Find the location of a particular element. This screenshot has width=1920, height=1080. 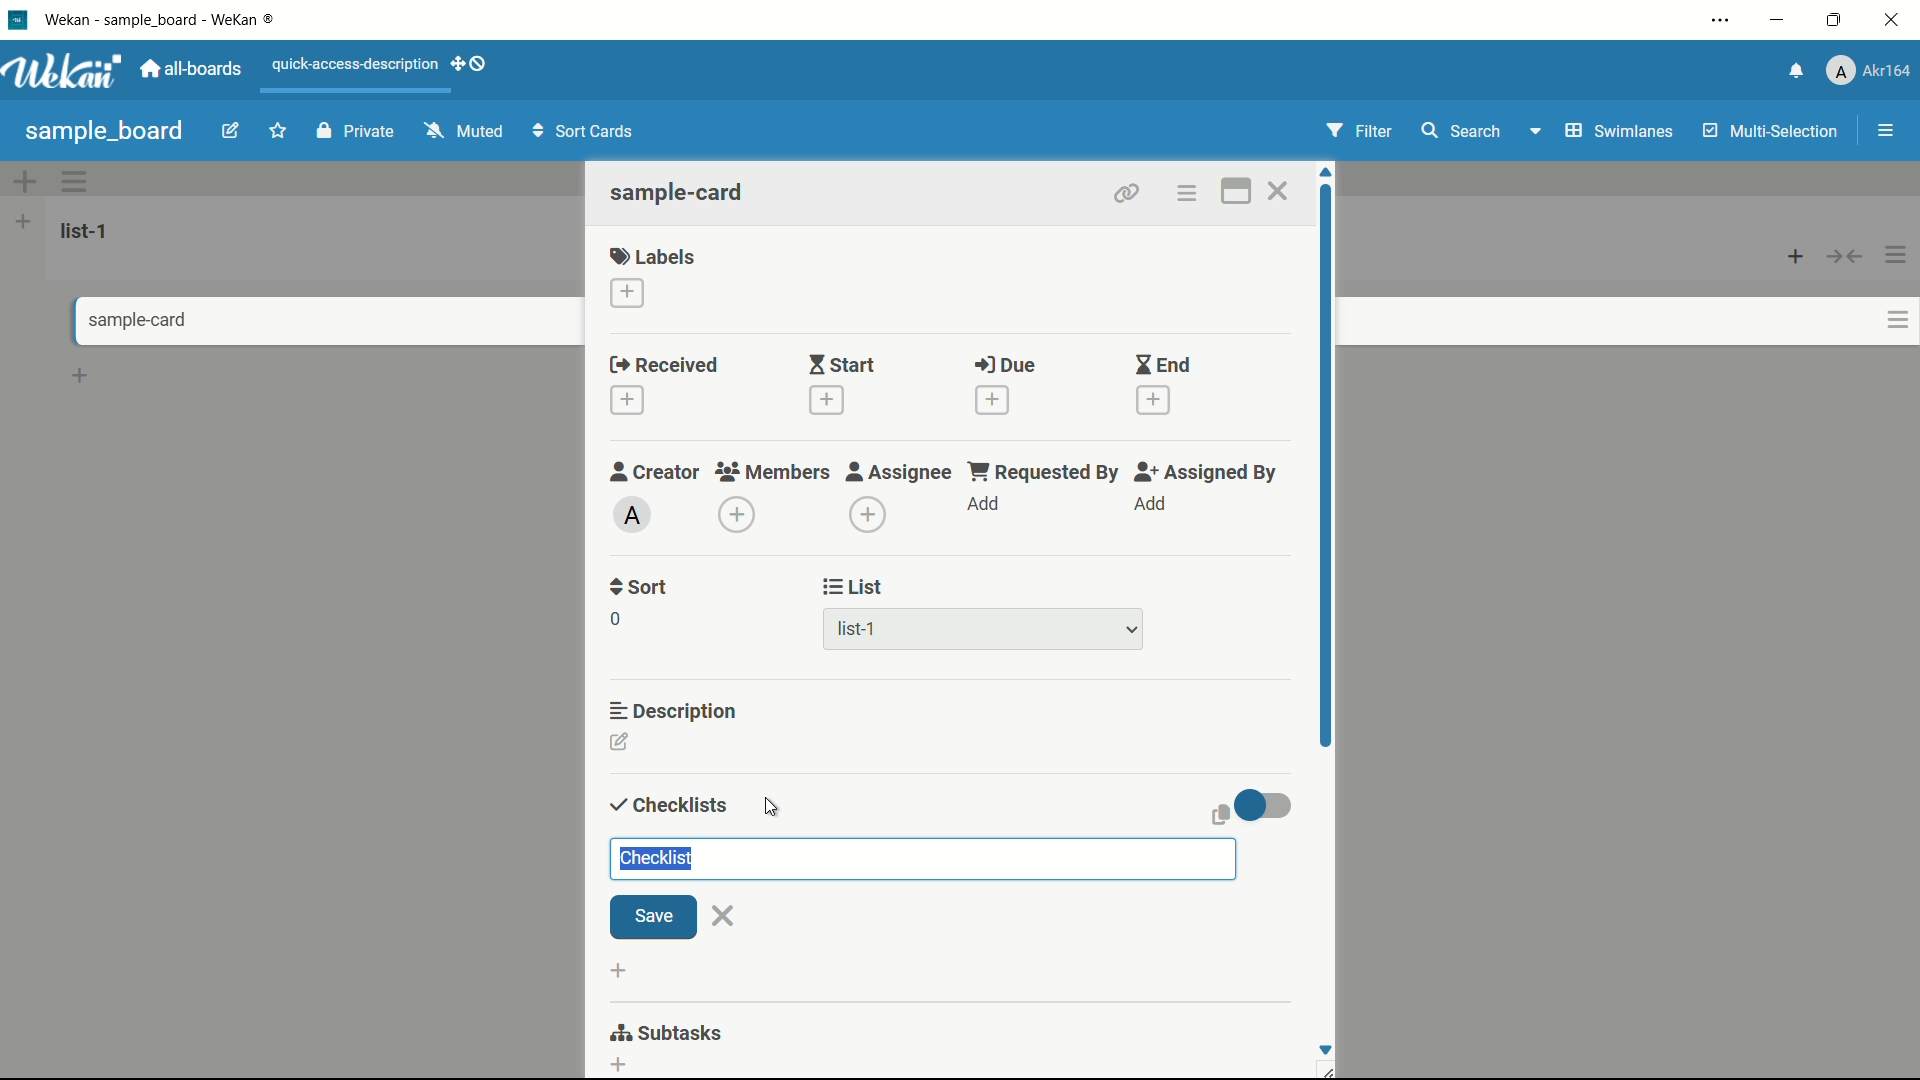

card actions is located at coordinates (1898, 320).